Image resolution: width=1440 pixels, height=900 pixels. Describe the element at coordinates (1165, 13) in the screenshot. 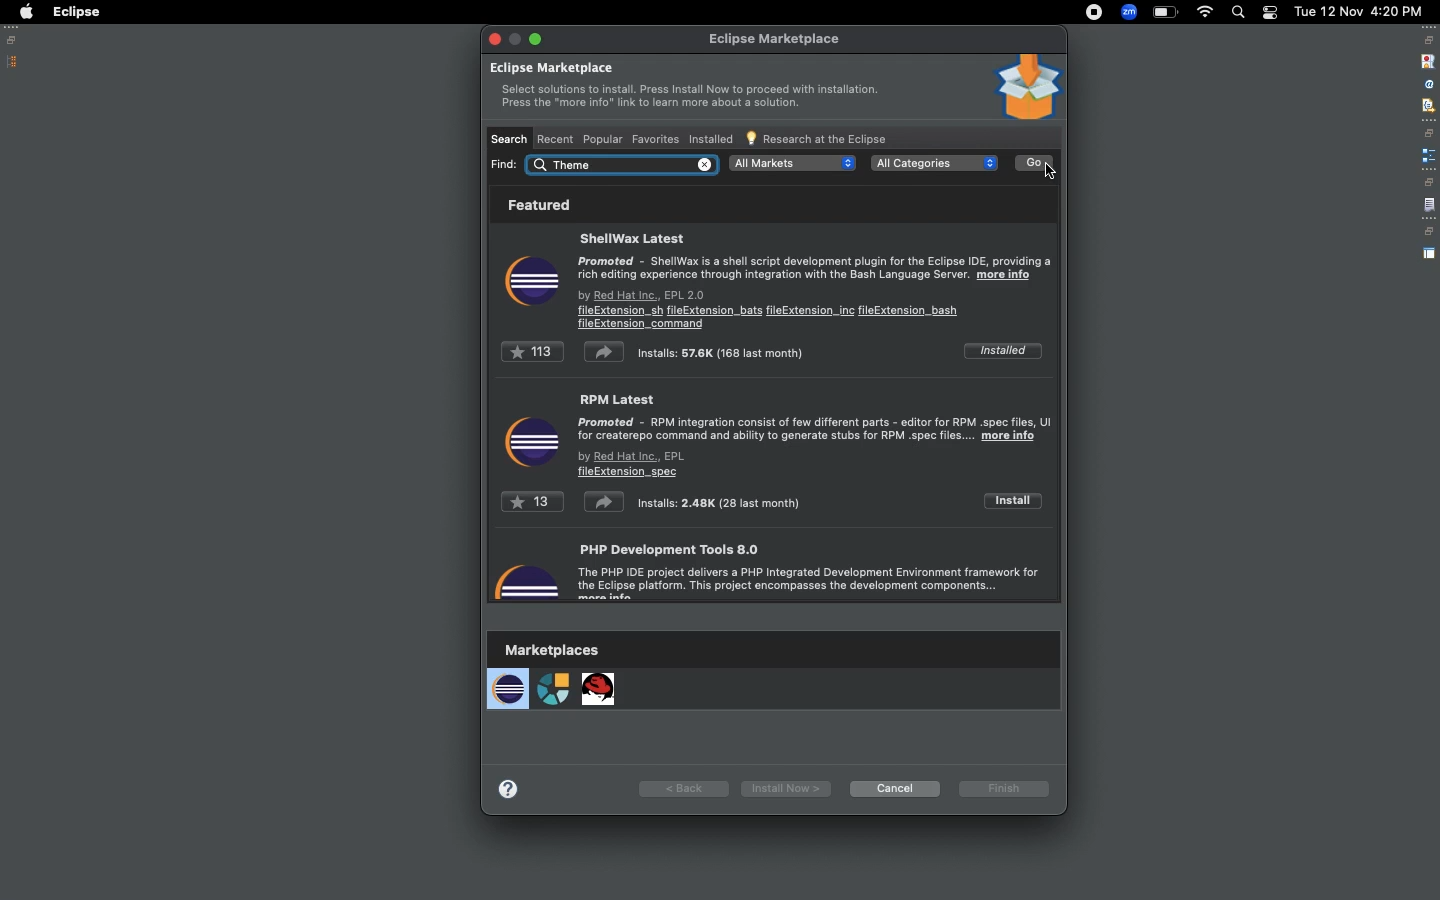

I see `Charge` at that location.